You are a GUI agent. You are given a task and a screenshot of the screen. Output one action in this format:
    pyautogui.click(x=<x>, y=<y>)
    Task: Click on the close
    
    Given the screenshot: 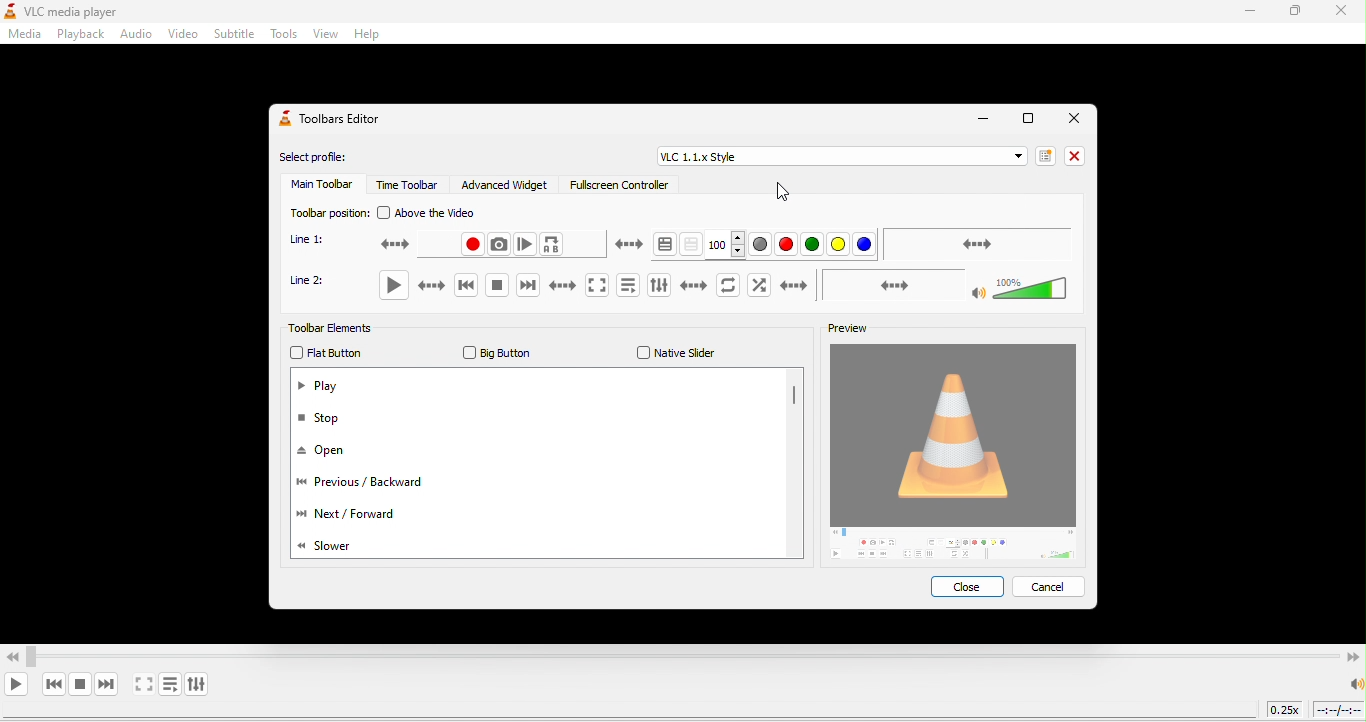 What is the action you would take?
    pyautogui.click(x=1074, y=155)
    